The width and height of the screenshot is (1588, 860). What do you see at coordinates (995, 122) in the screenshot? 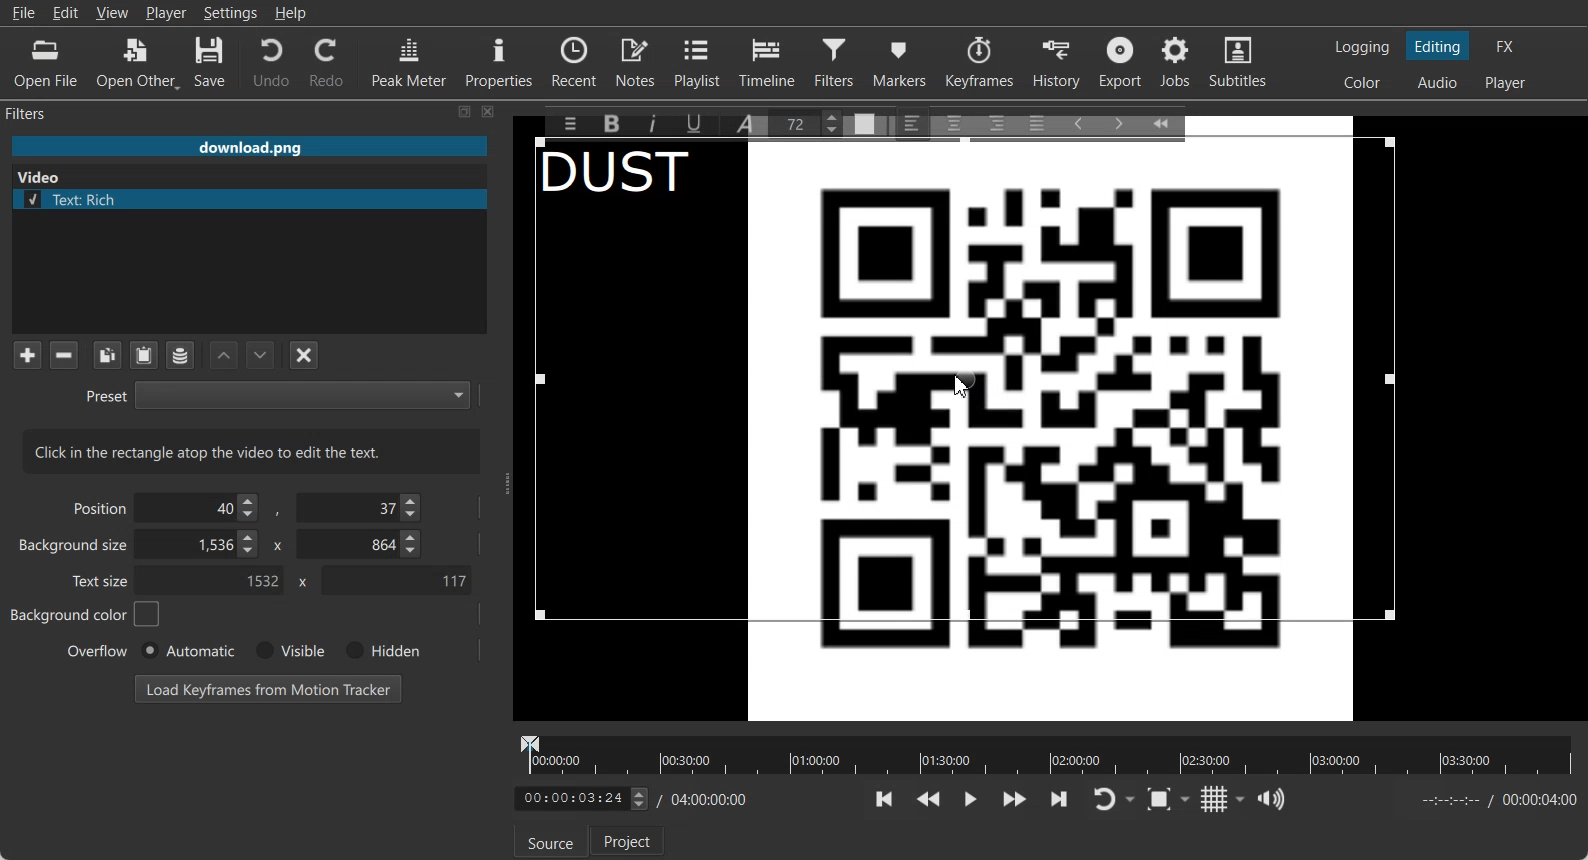
I see `Right` at bounding box center [995, 122].